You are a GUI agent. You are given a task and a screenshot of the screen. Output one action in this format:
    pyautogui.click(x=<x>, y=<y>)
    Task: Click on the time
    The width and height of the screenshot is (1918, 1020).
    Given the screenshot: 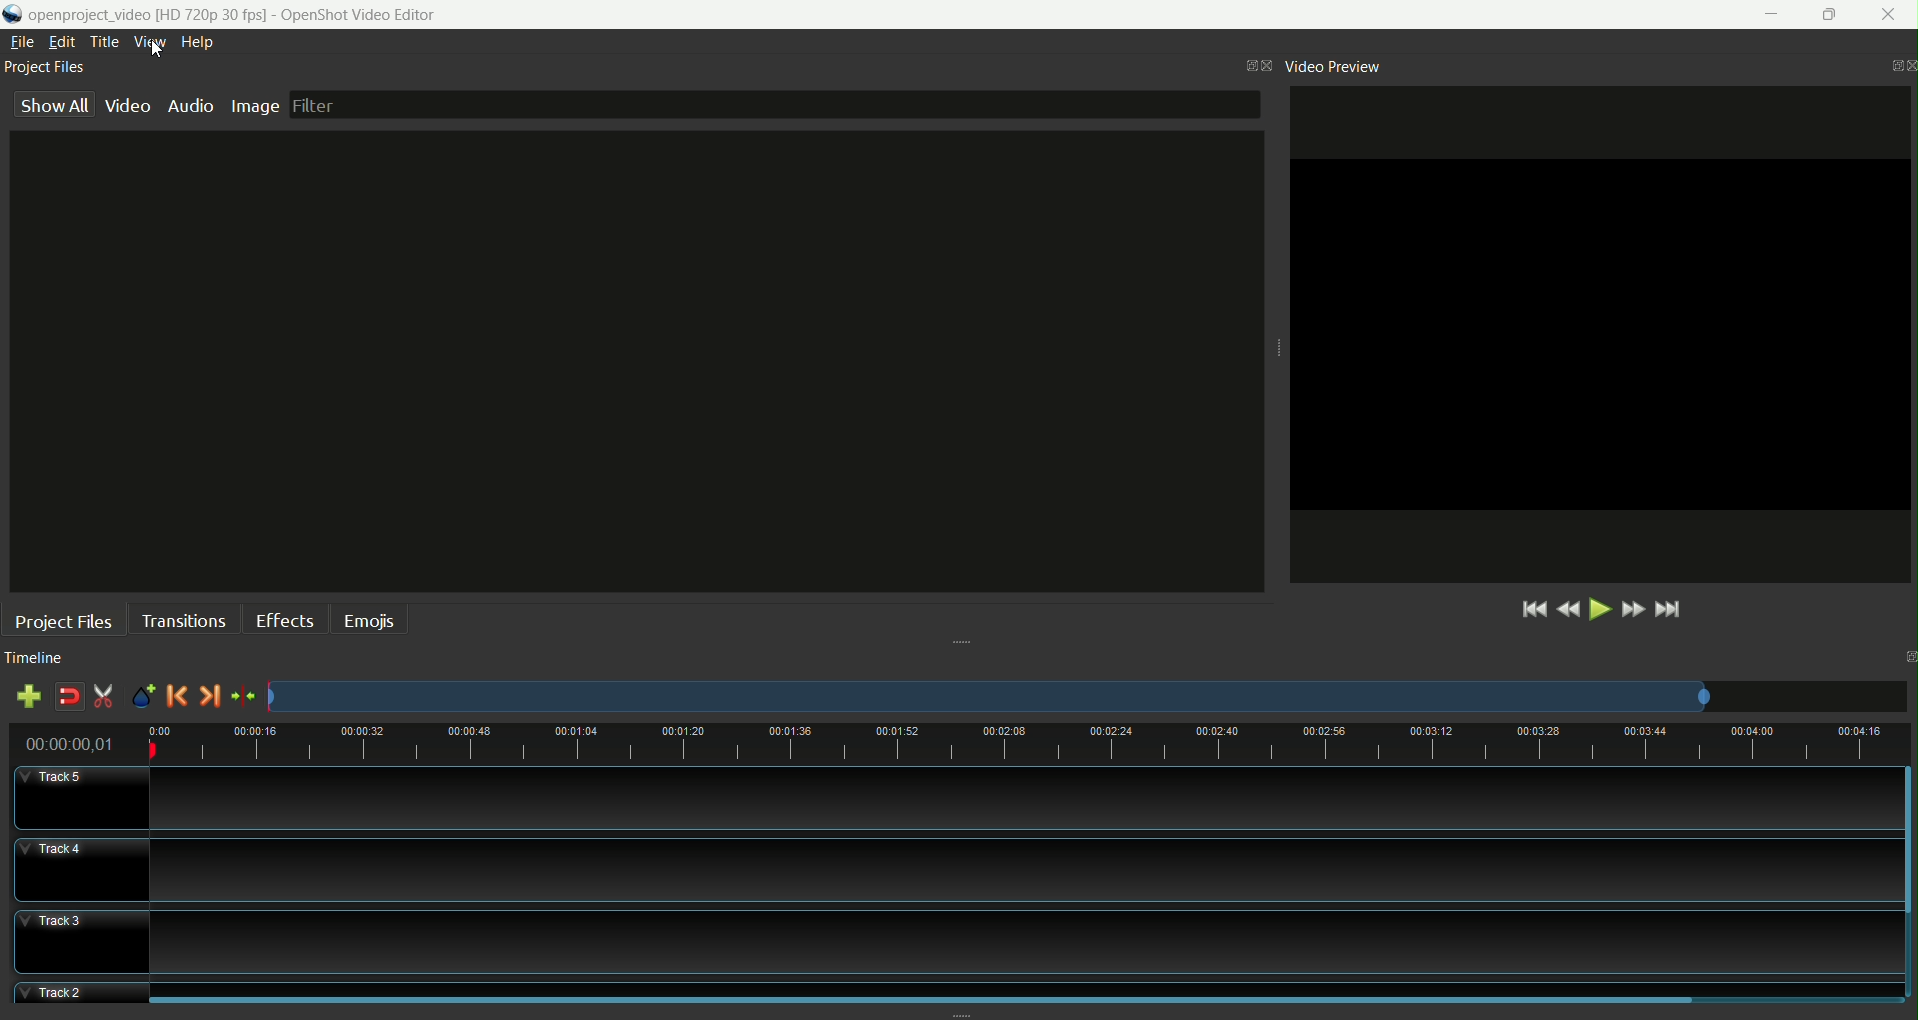 What is the action you would take?
    pyautogui.click(x=74, y=743)
    